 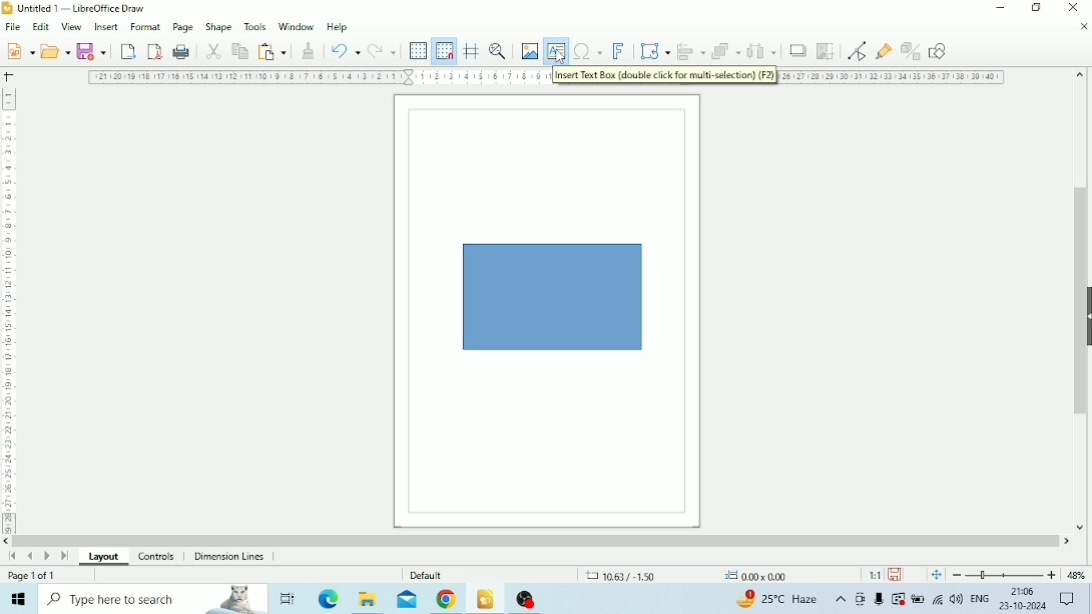 What do you see at coordinates (145, 26) in the screenshot?
I see `Format` at bounding box center [145, 26].